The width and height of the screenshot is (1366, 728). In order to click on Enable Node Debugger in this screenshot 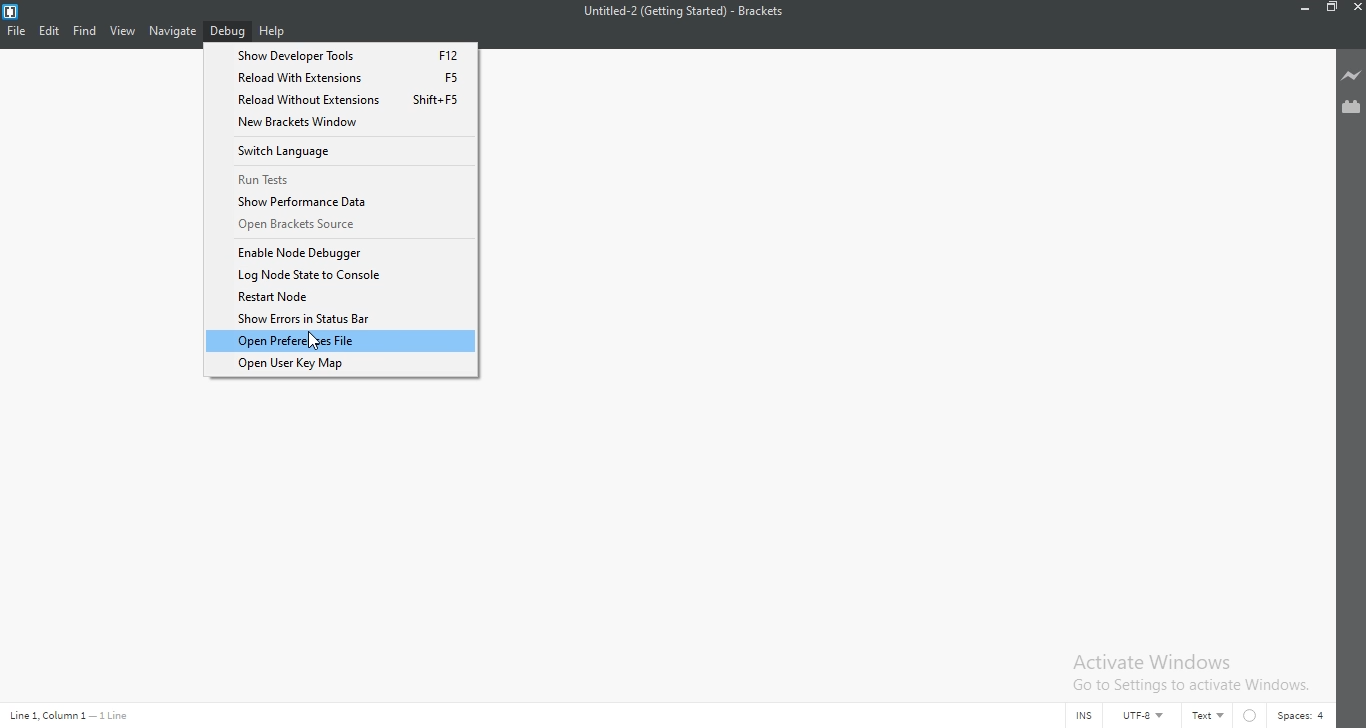, I will do `click(341, 252)`.